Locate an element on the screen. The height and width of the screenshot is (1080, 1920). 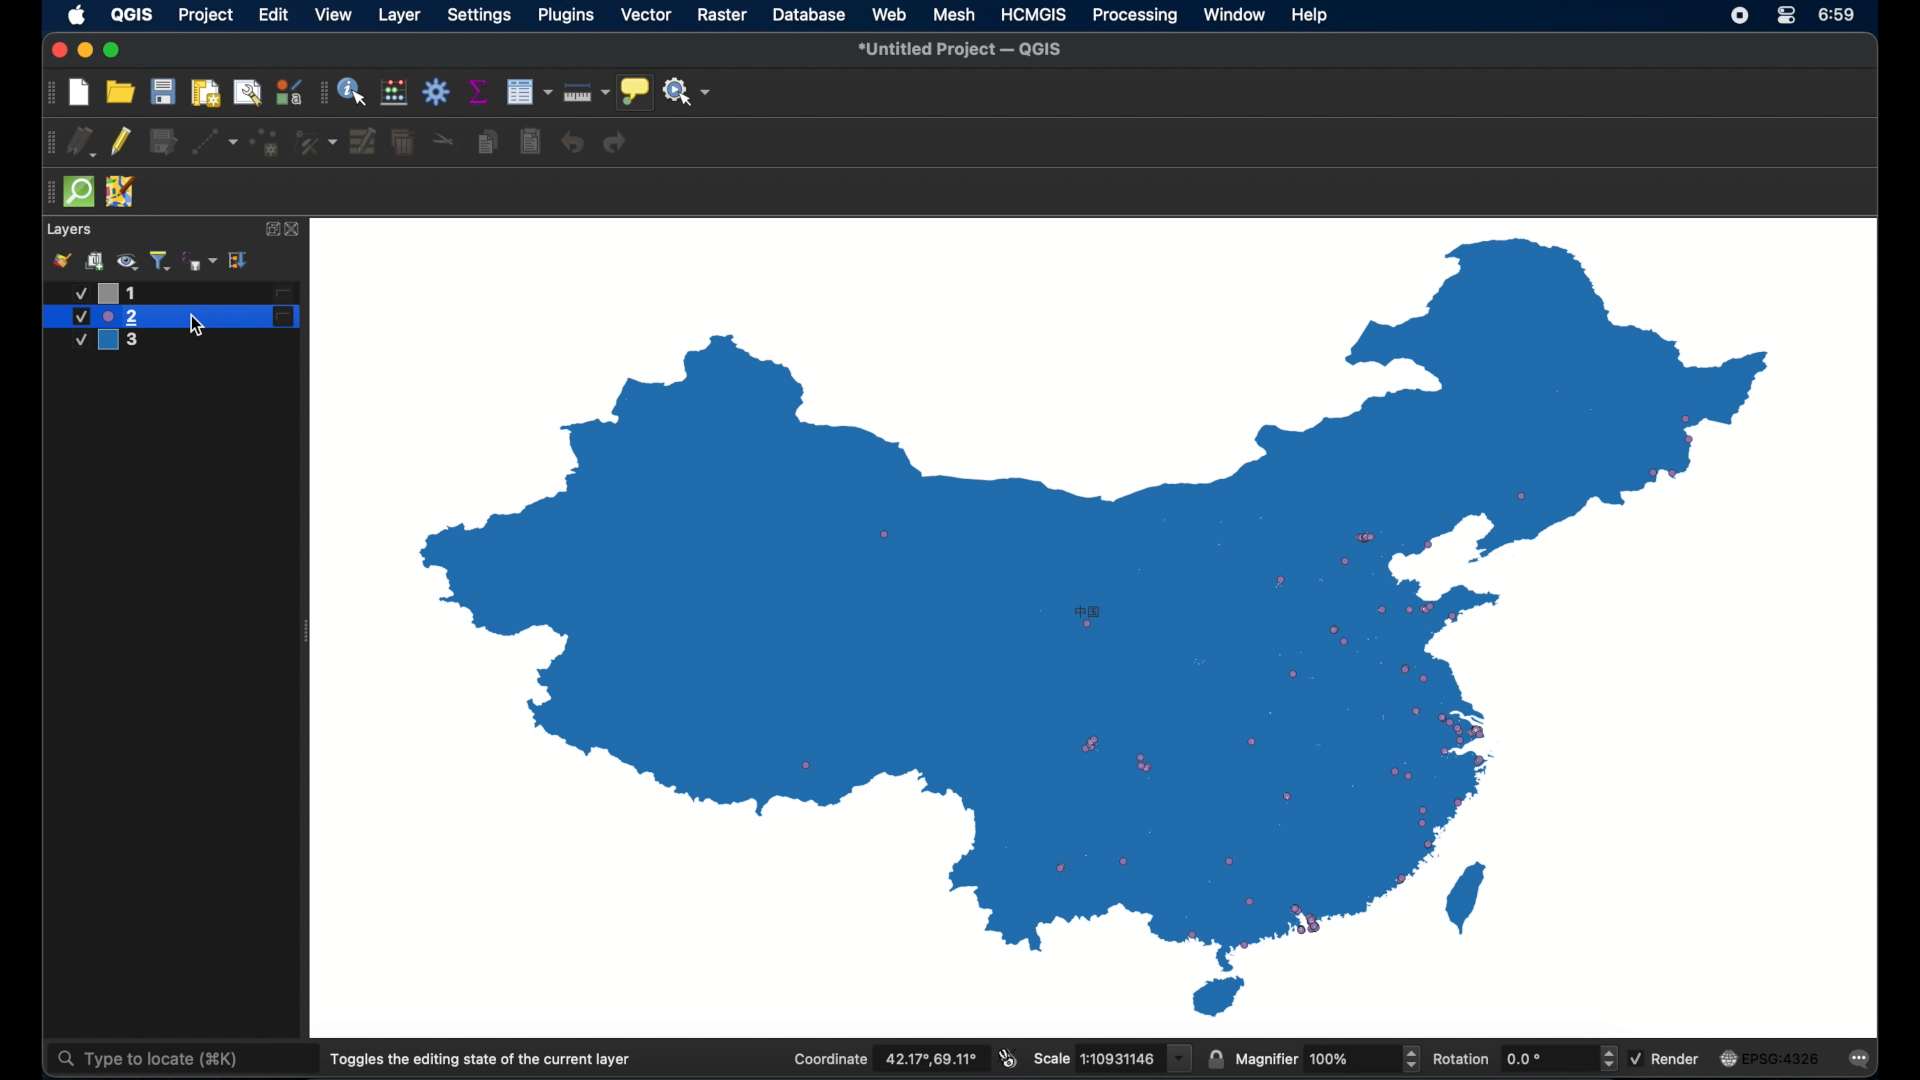
QGIS is located at coordinates (134, 14).